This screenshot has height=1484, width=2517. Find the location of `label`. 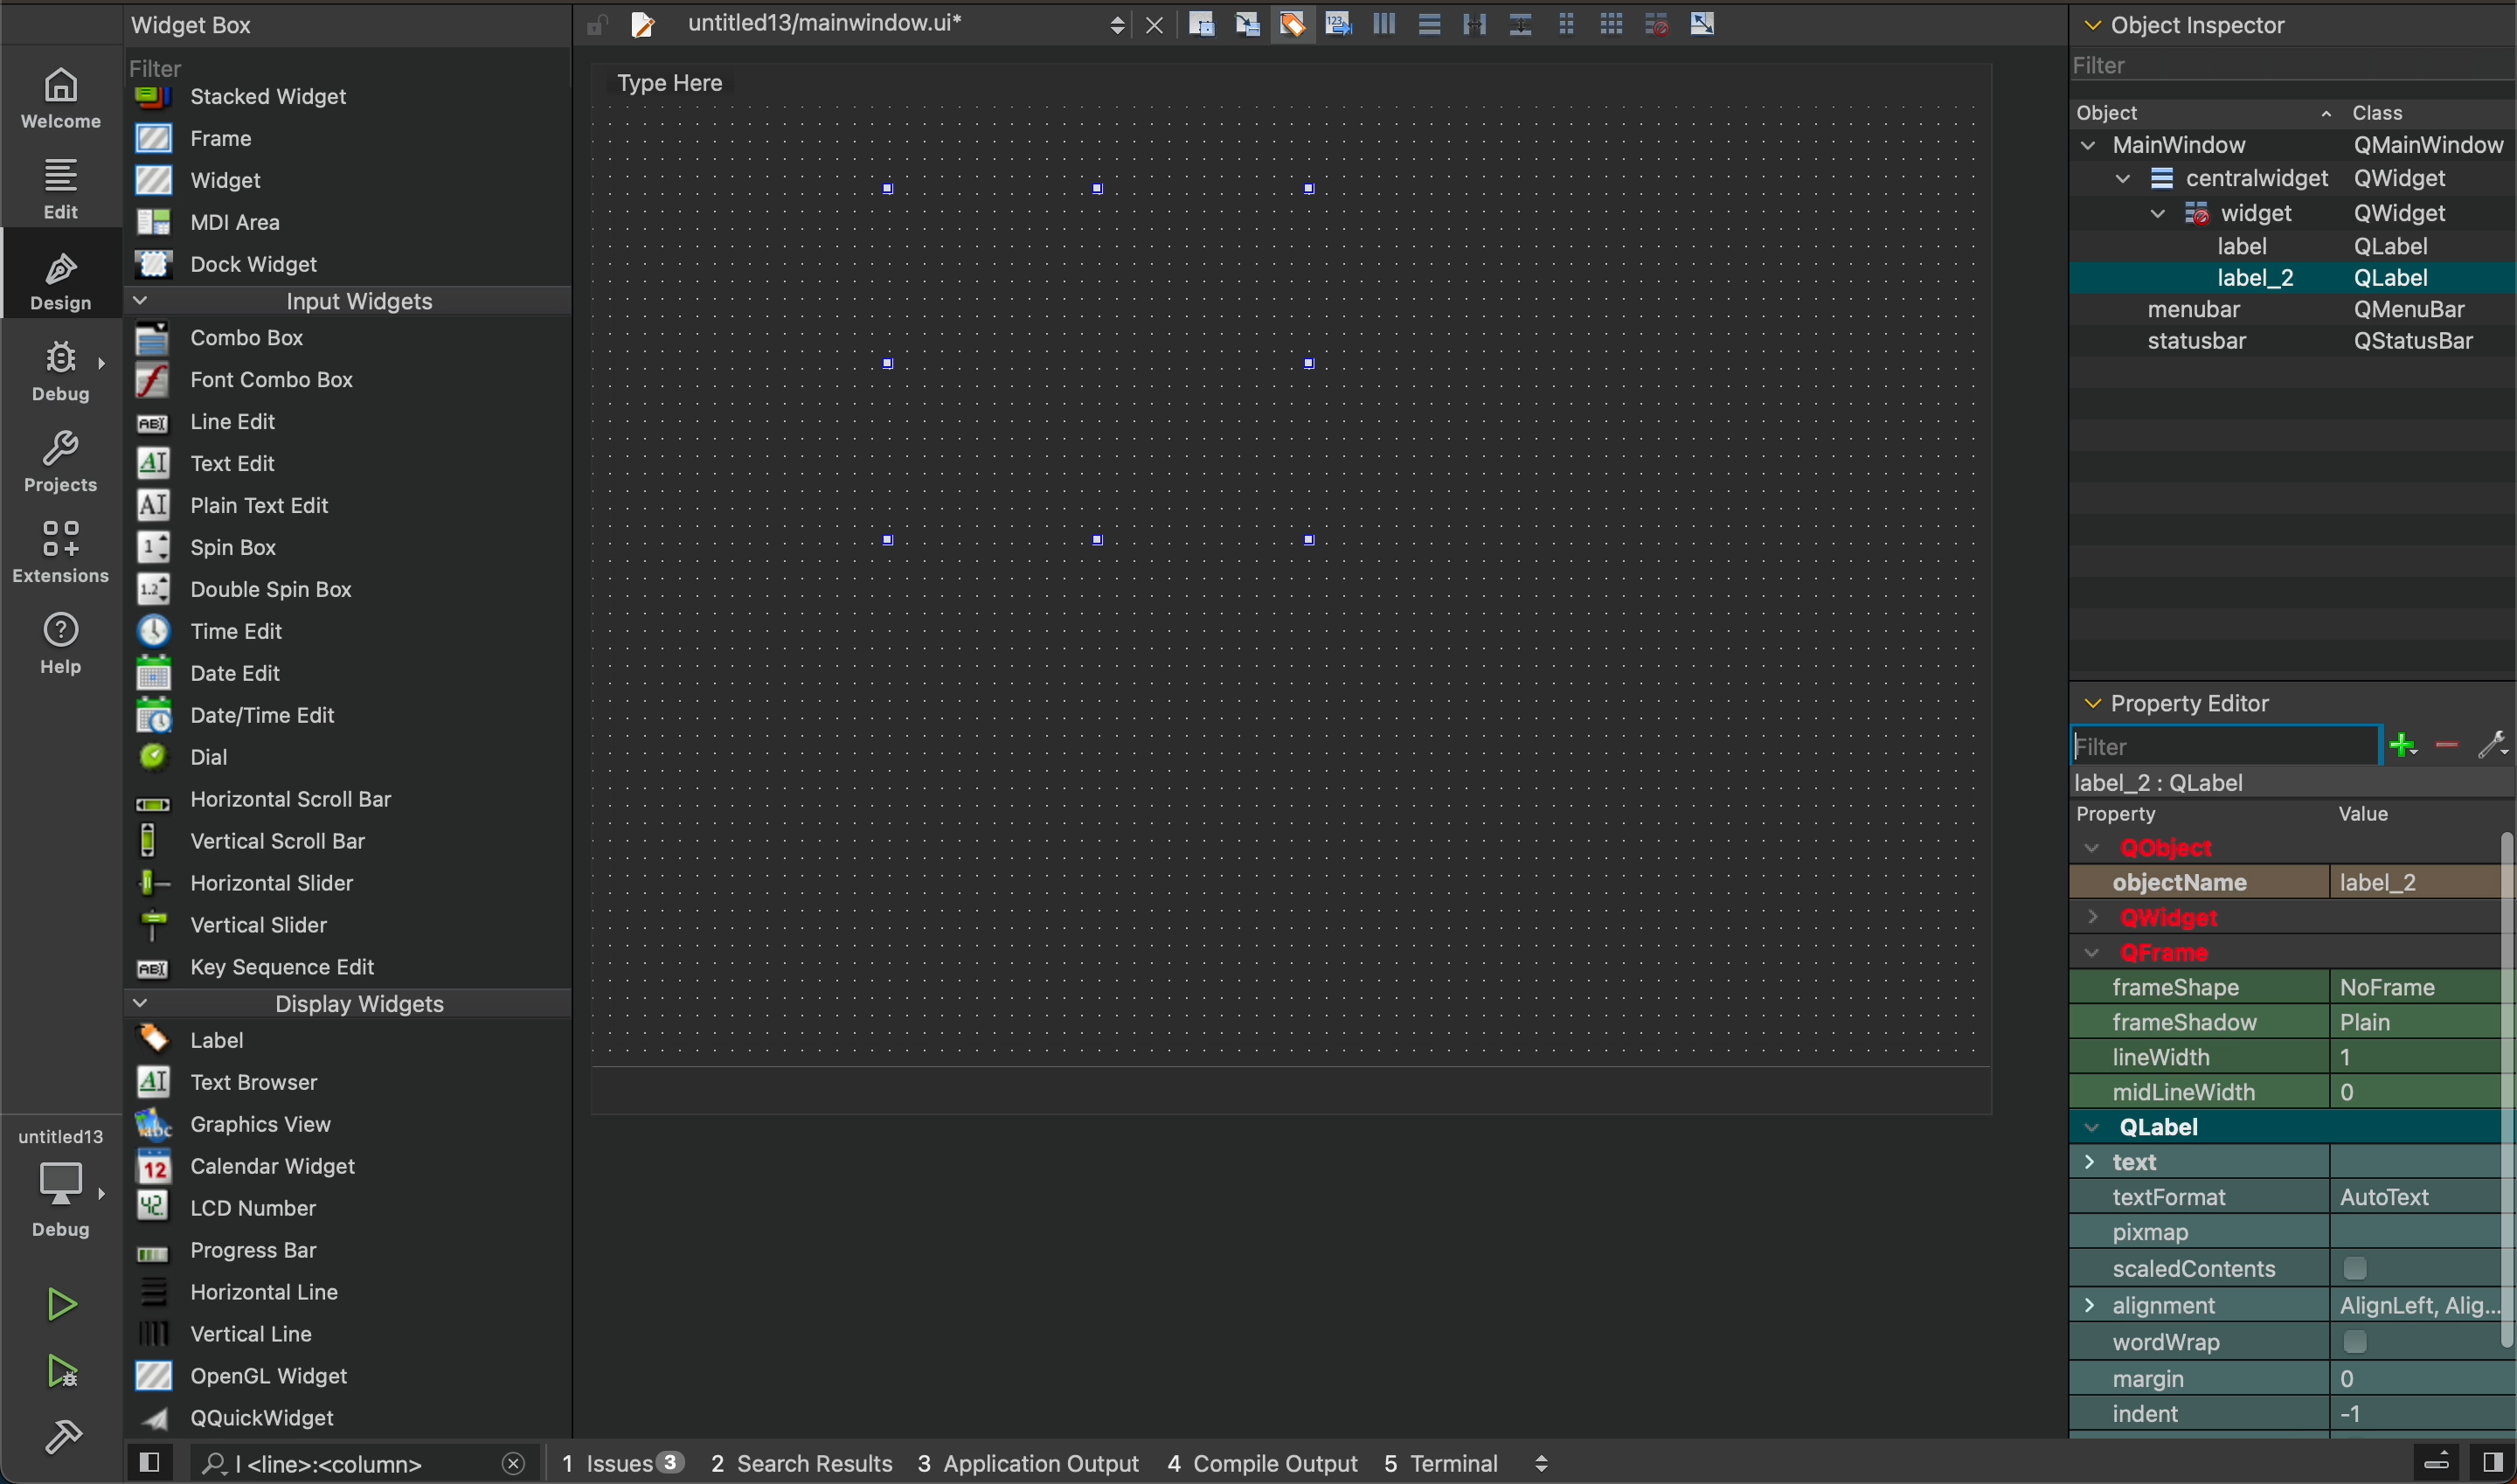

label is located at coordinates (2296, 802).